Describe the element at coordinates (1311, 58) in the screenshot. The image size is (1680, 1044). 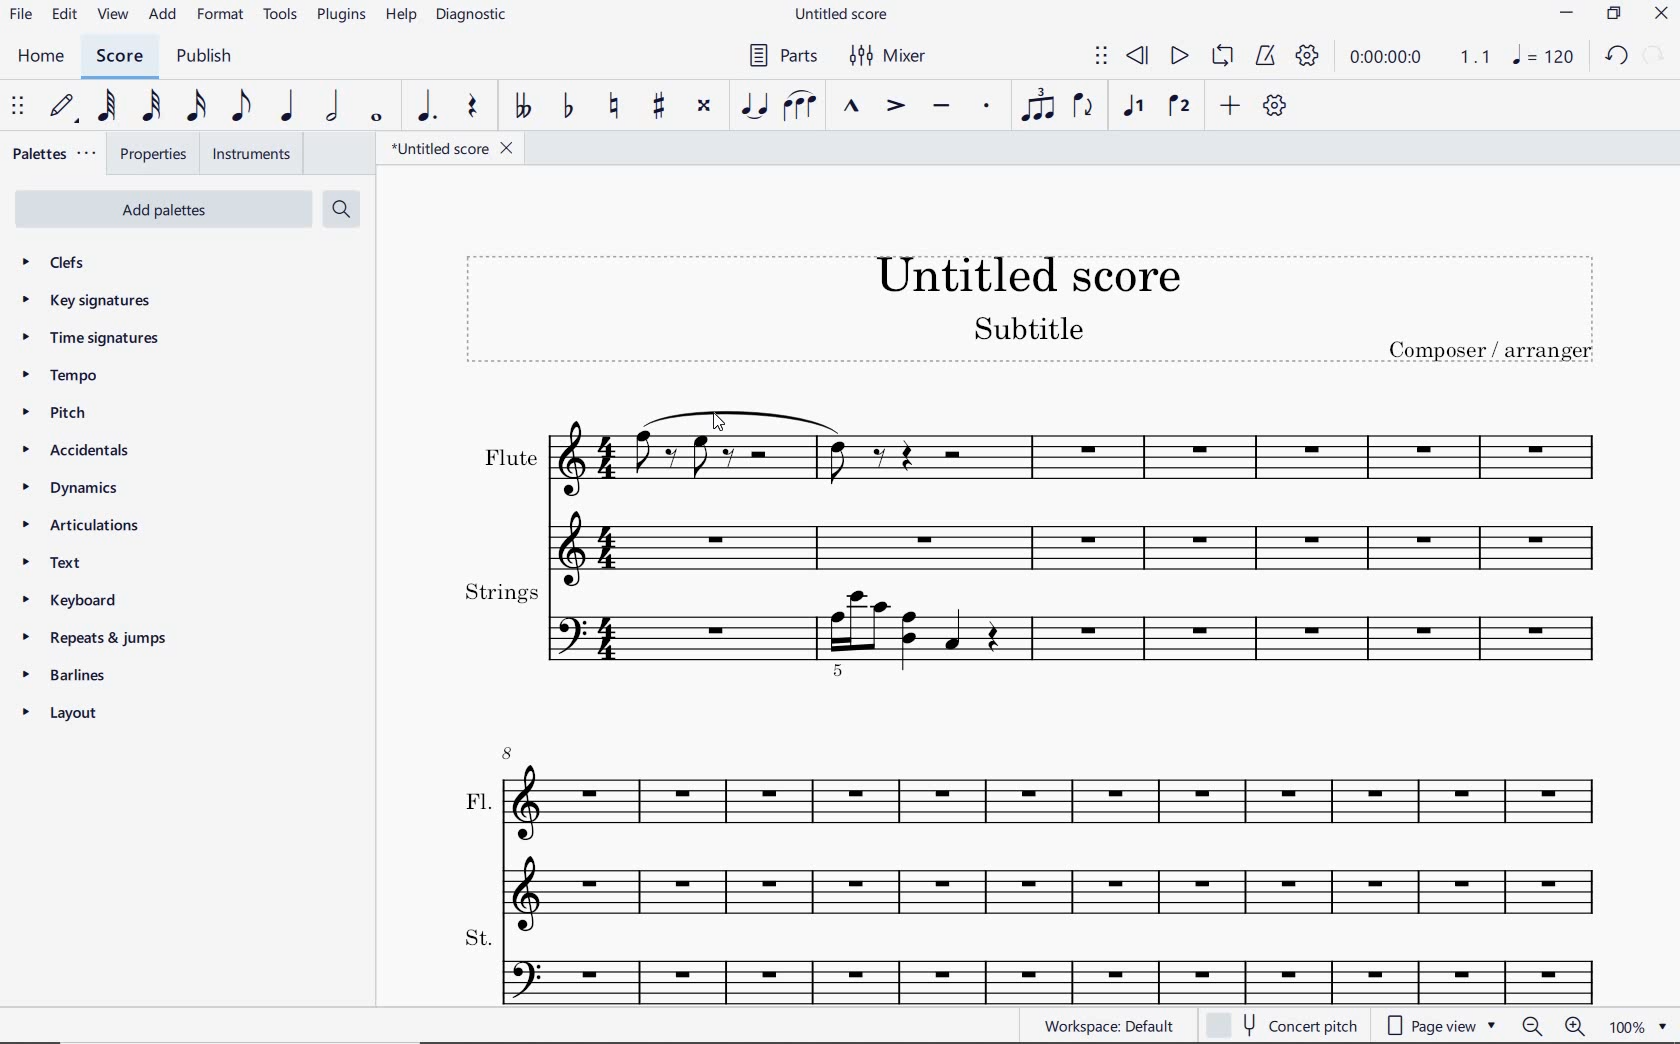
I see `PLAYBACK SETTINGS` at that location.